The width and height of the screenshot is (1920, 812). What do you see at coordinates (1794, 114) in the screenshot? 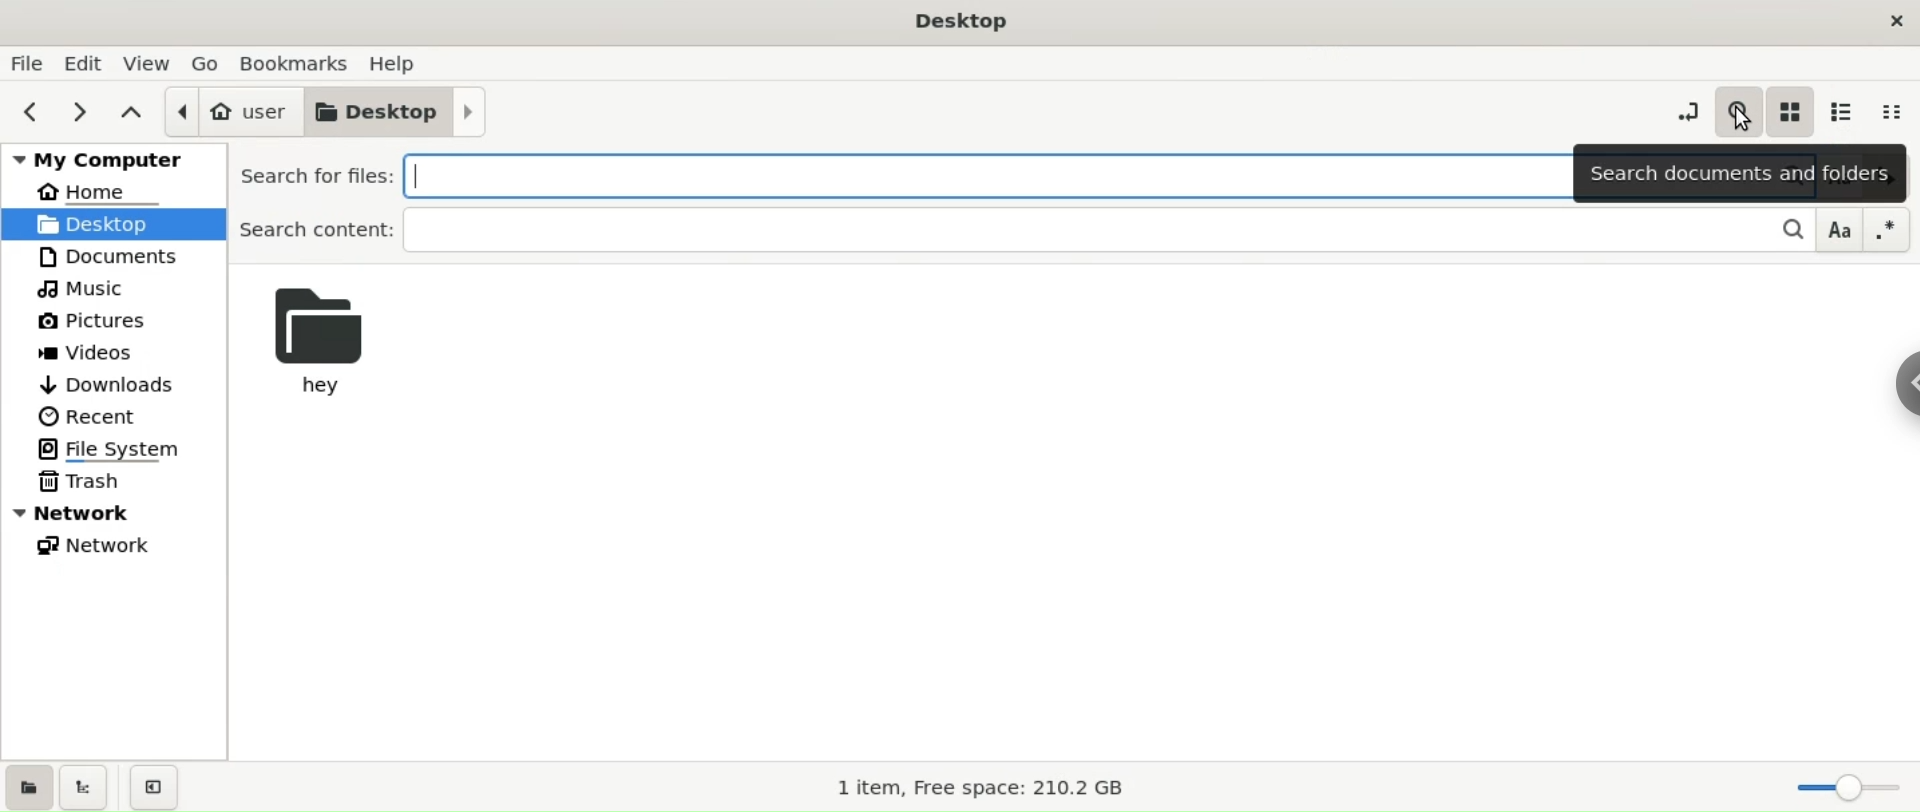
I see `icon view` at bounding box center [1794, 114].